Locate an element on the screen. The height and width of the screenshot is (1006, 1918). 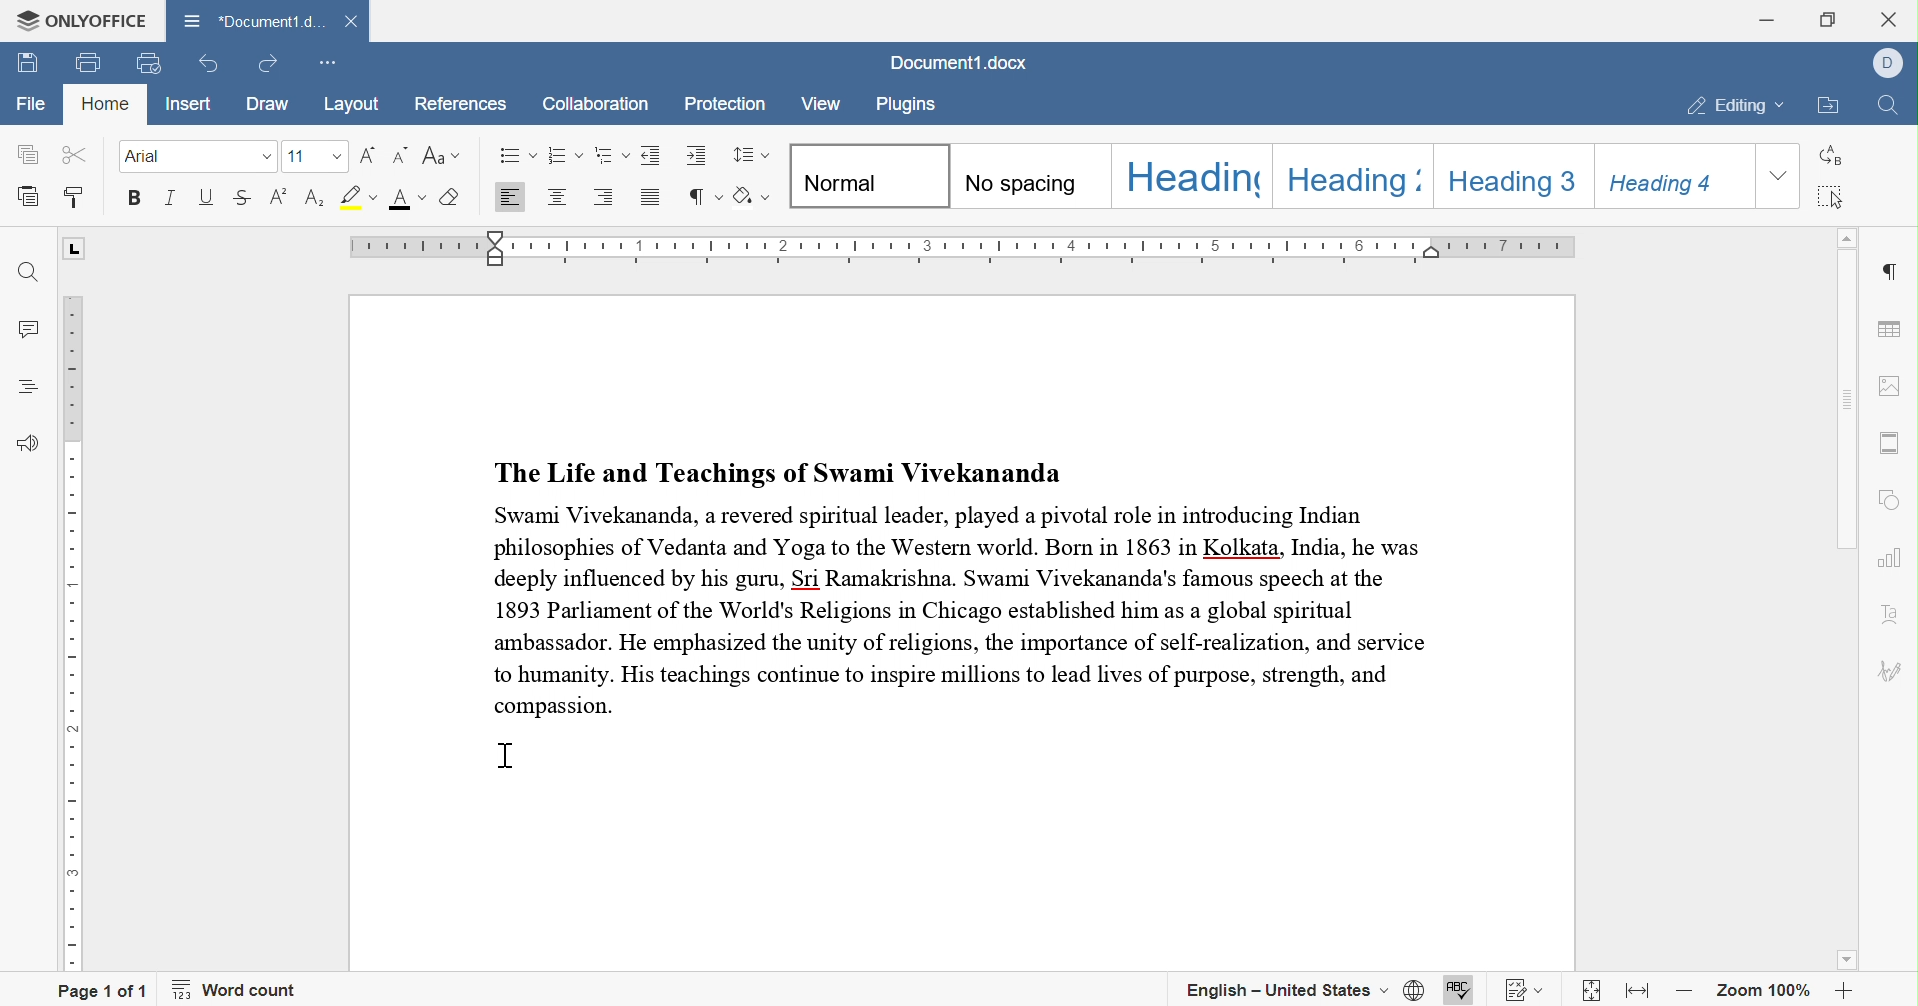
track changes is located at coordinates (1526, 992).